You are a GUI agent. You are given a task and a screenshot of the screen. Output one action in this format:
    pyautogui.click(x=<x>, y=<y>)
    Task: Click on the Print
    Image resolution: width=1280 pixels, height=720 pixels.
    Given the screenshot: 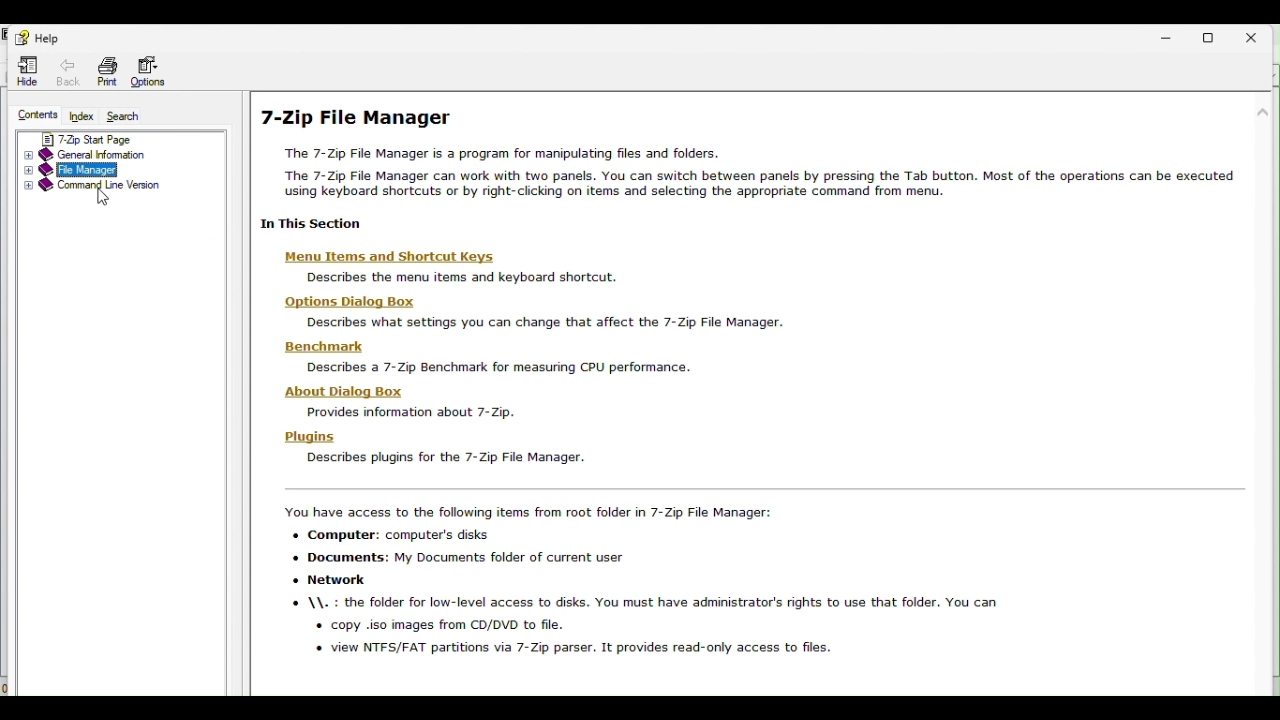 What is the action you would take?
    pyautogui.click(x=103, y=70)
    